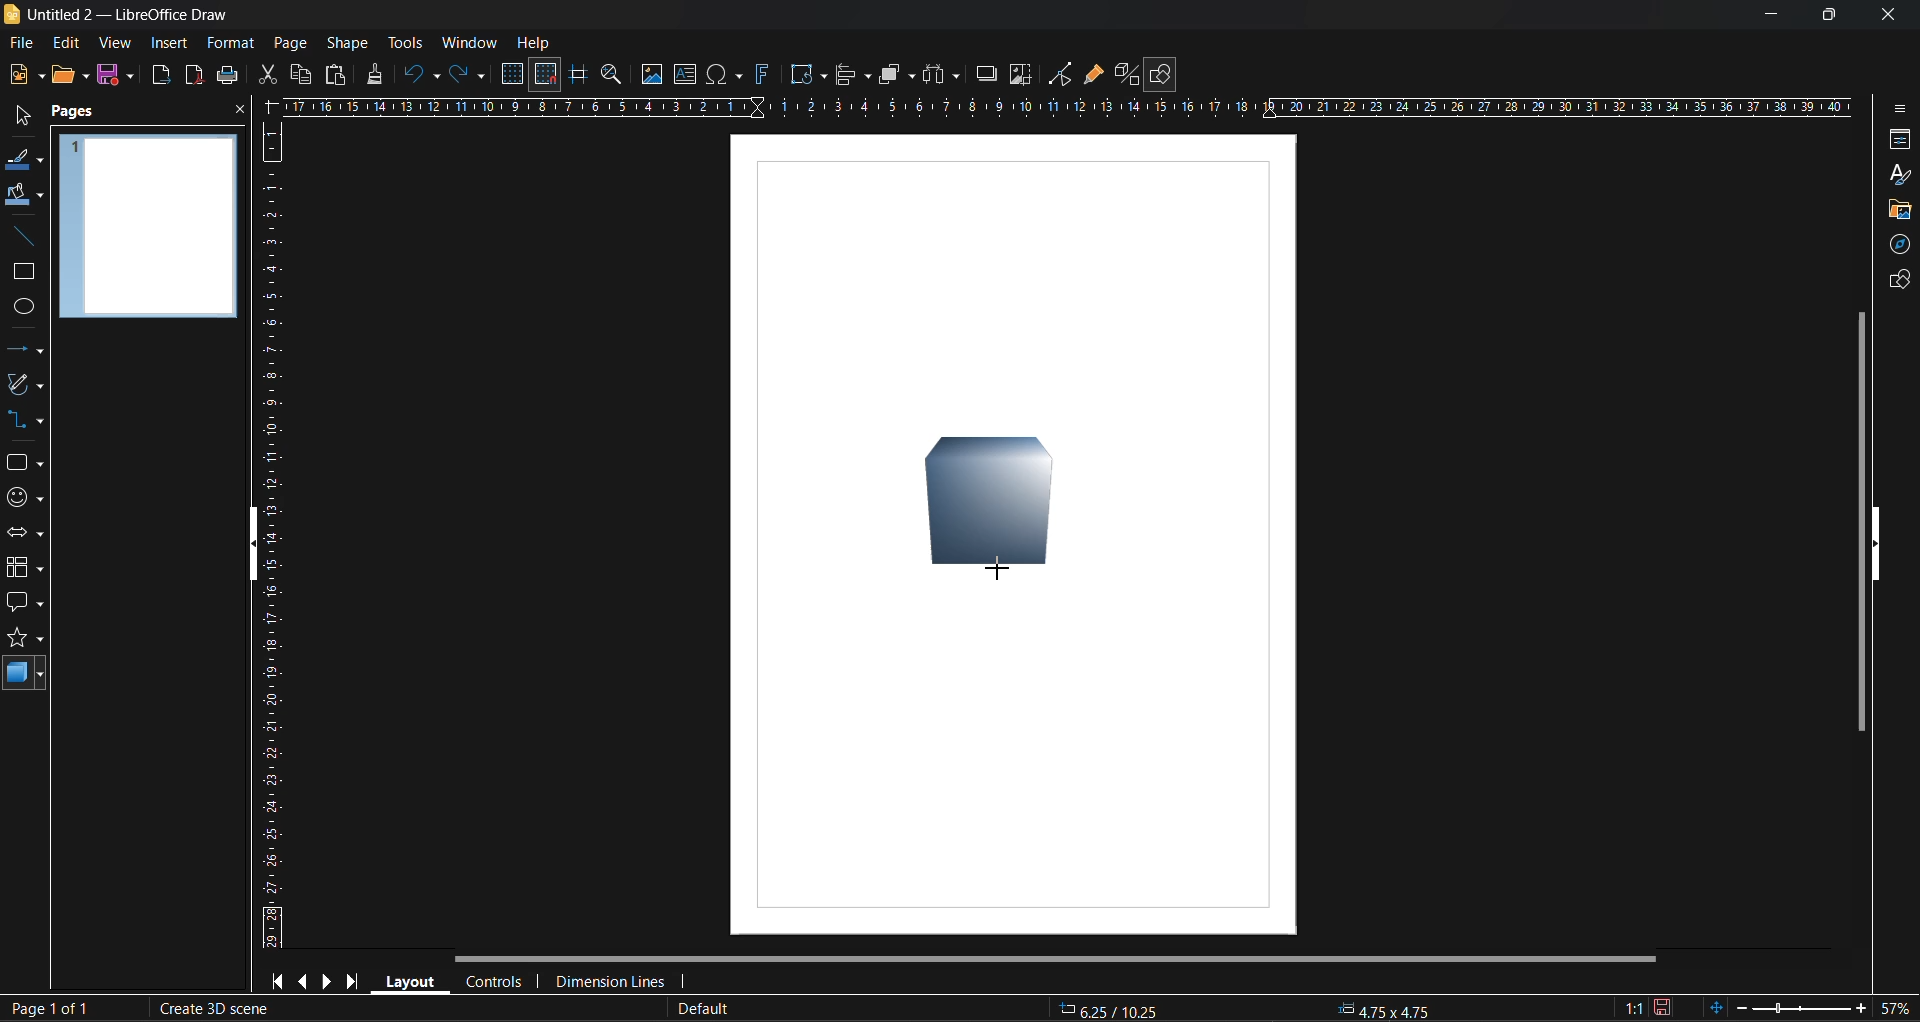 This screenshot has height=1022, width=1920. Describe the element at coordinates (1762, 15) in the screenshot. I see `minimize` at that location.